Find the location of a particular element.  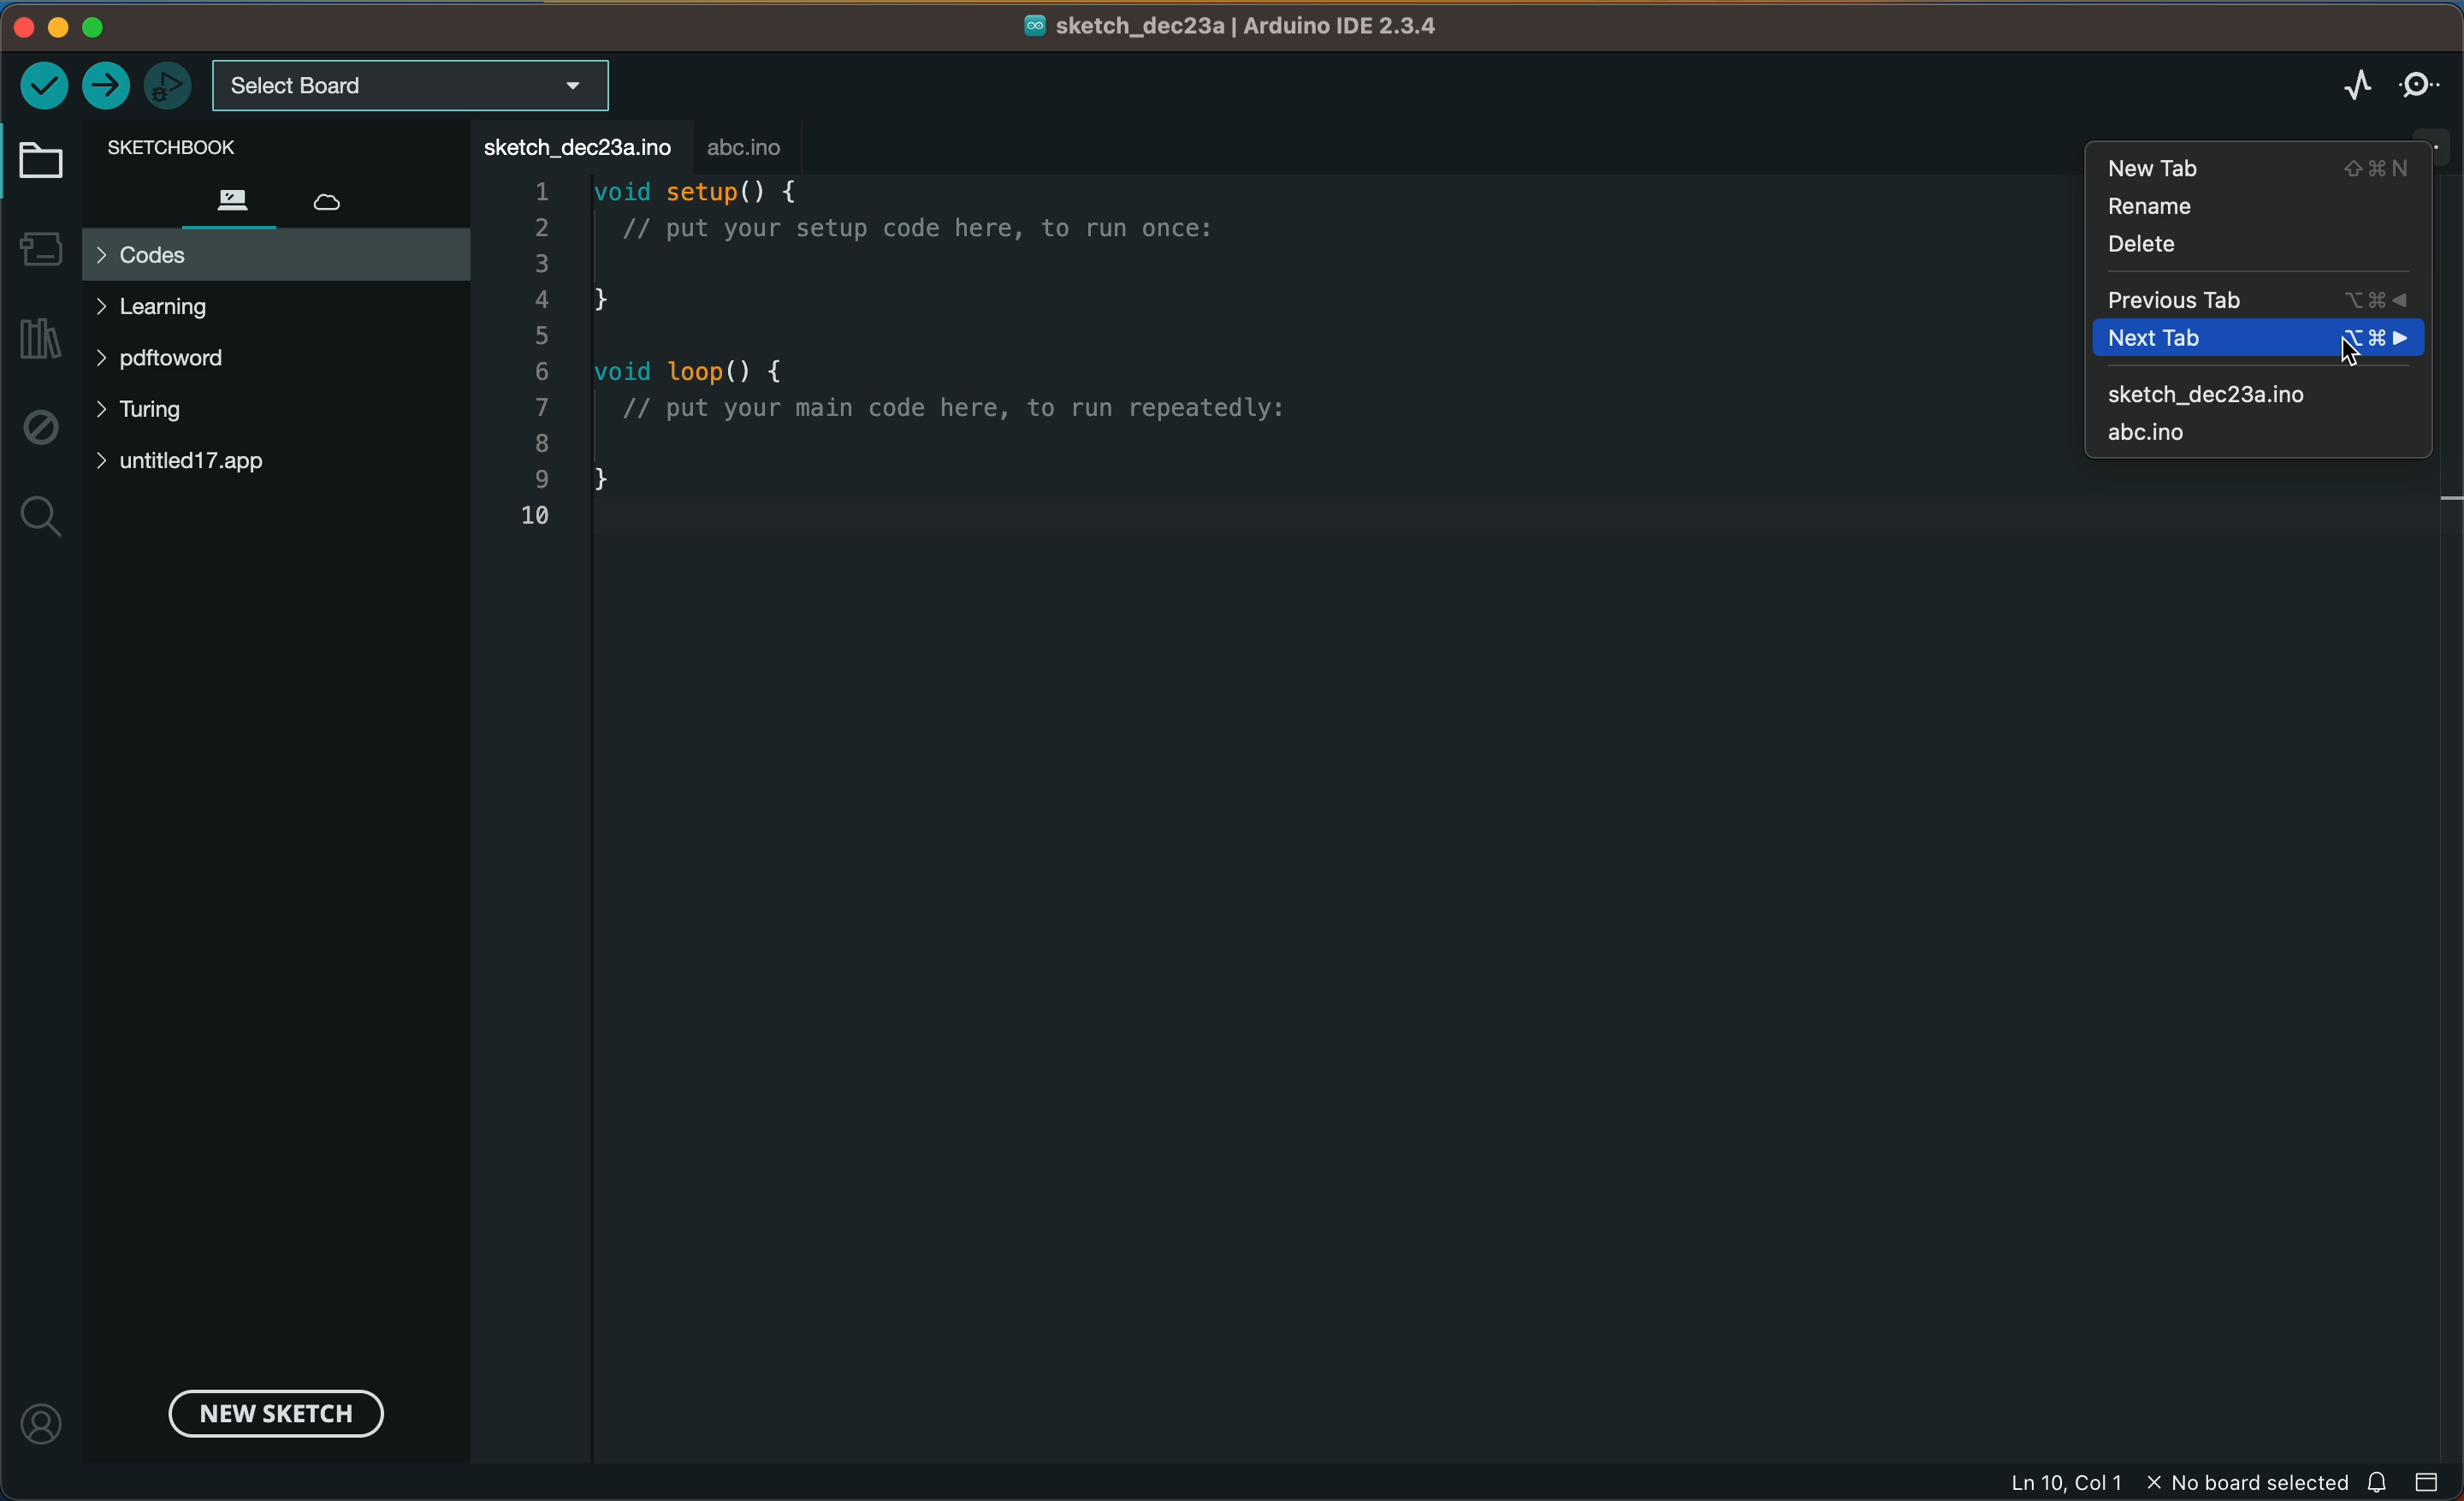

abc is located at coordinates (749, 140).